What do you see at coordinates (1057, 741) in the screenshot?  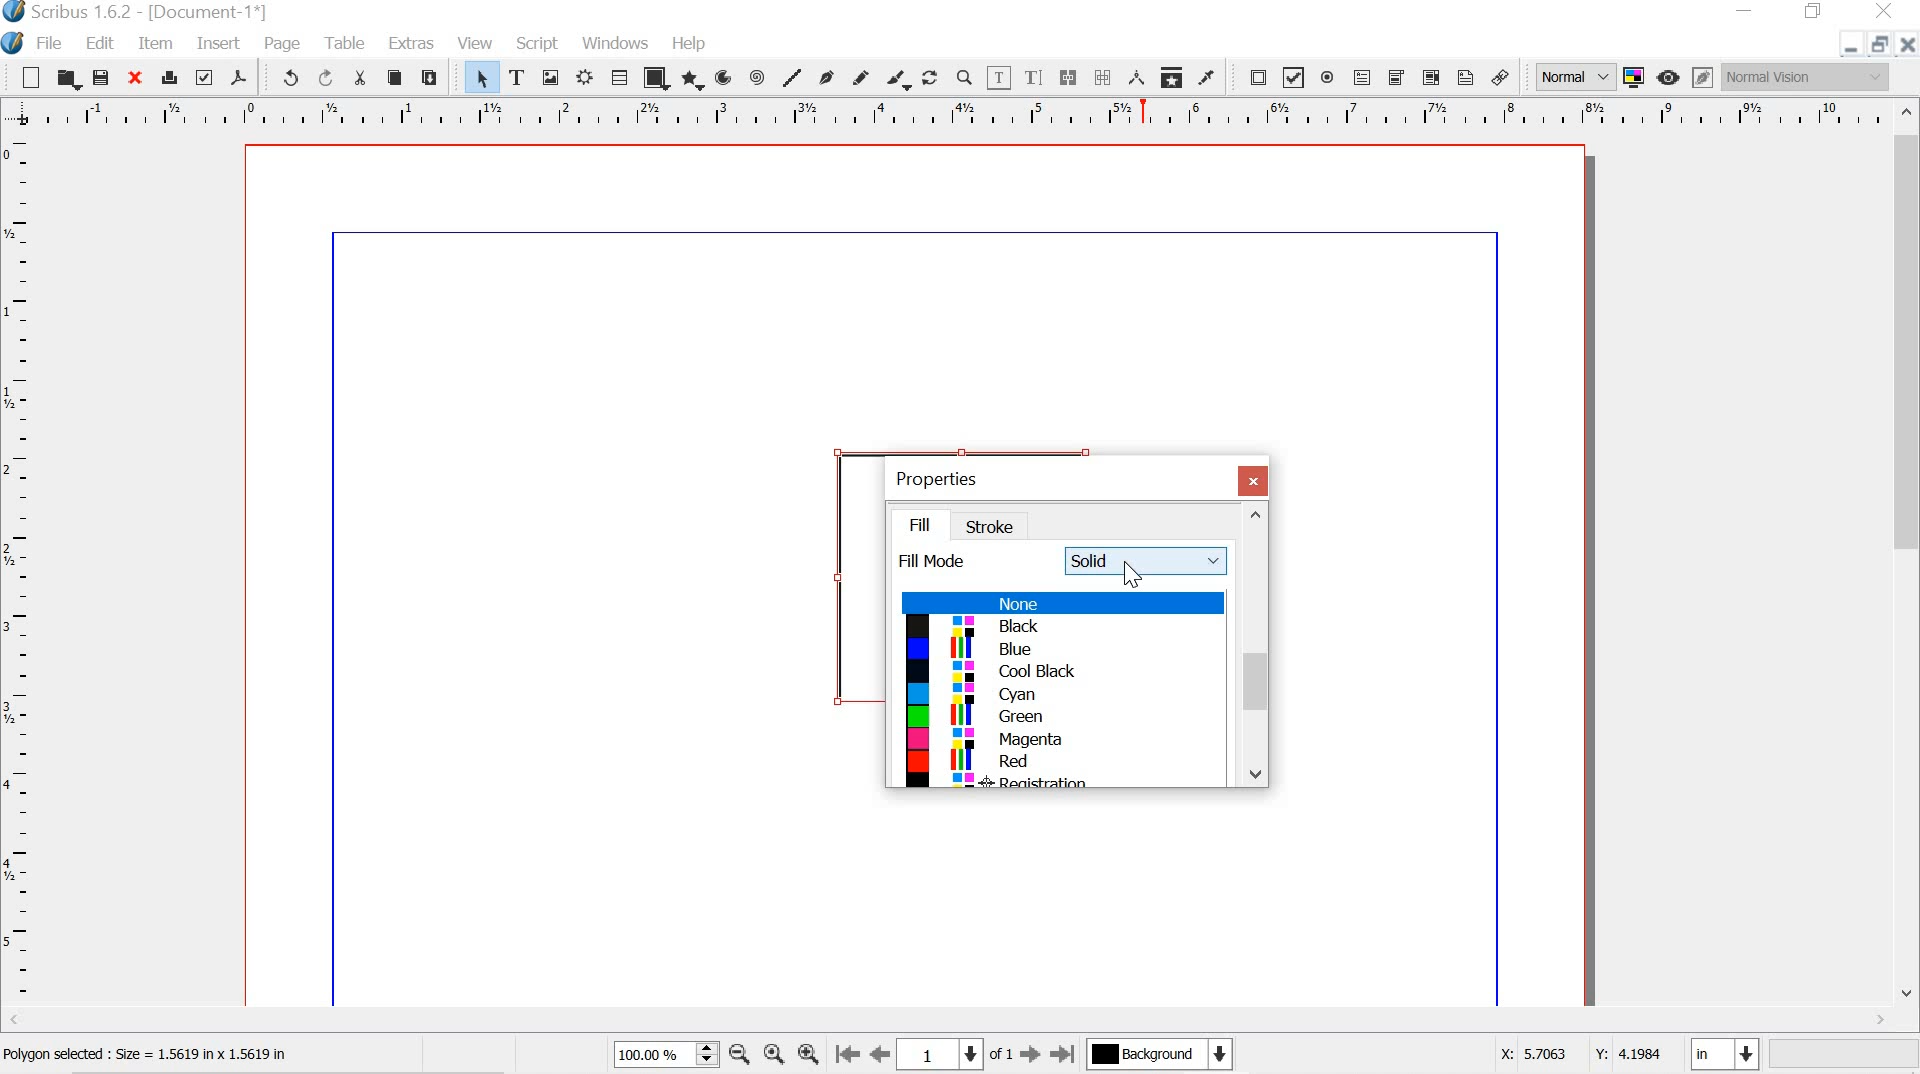 I see `magenta` at bounding box center [1057, 741].